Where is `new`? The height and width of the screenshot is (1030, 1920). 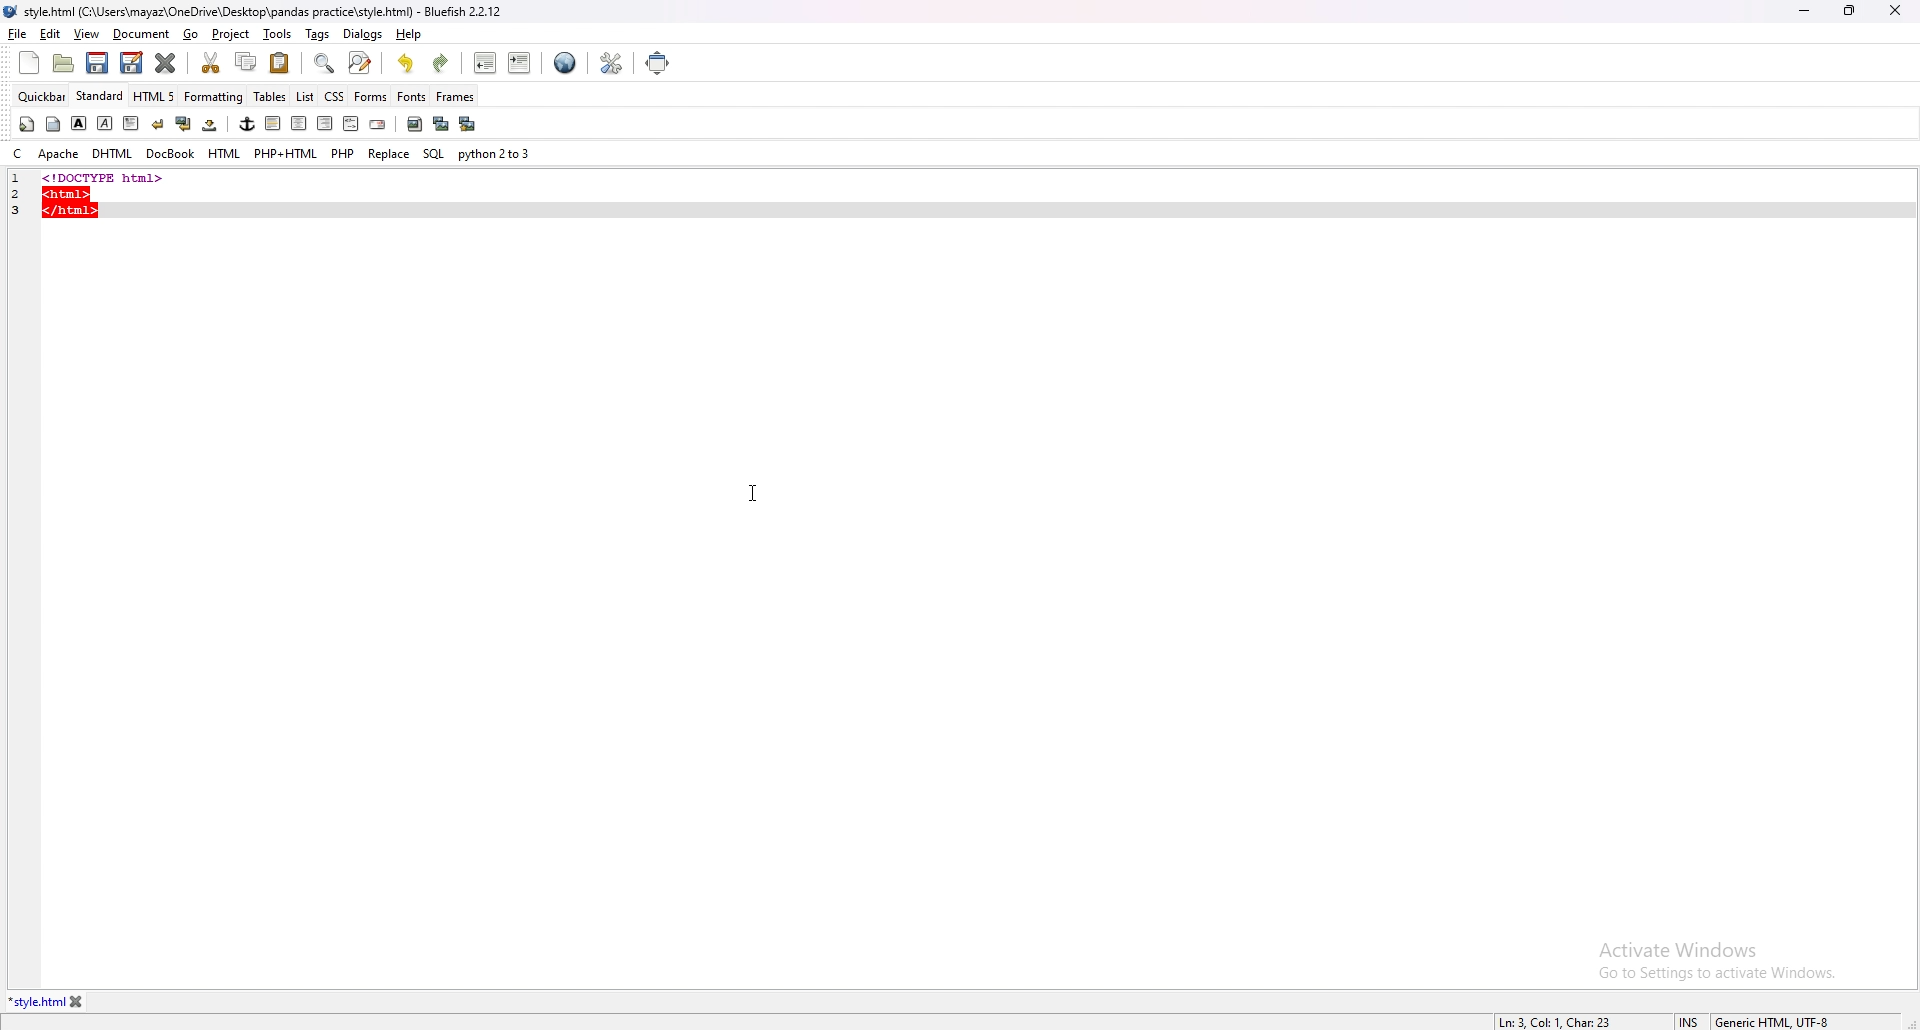 new is located at coordinates (29, 63).